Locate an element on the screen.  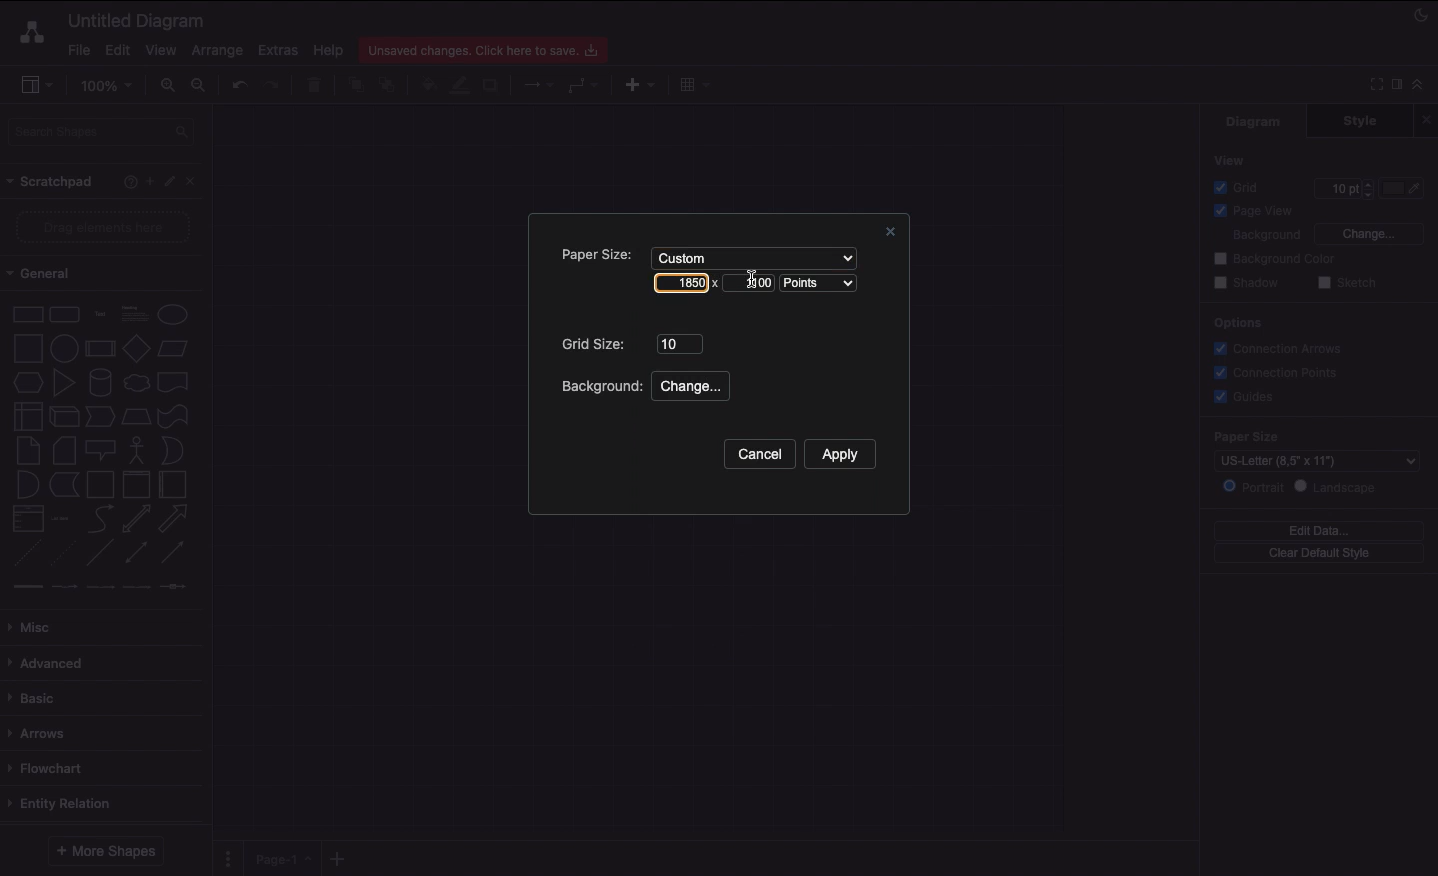
Curved arrow is located at coordinates (100, 517).